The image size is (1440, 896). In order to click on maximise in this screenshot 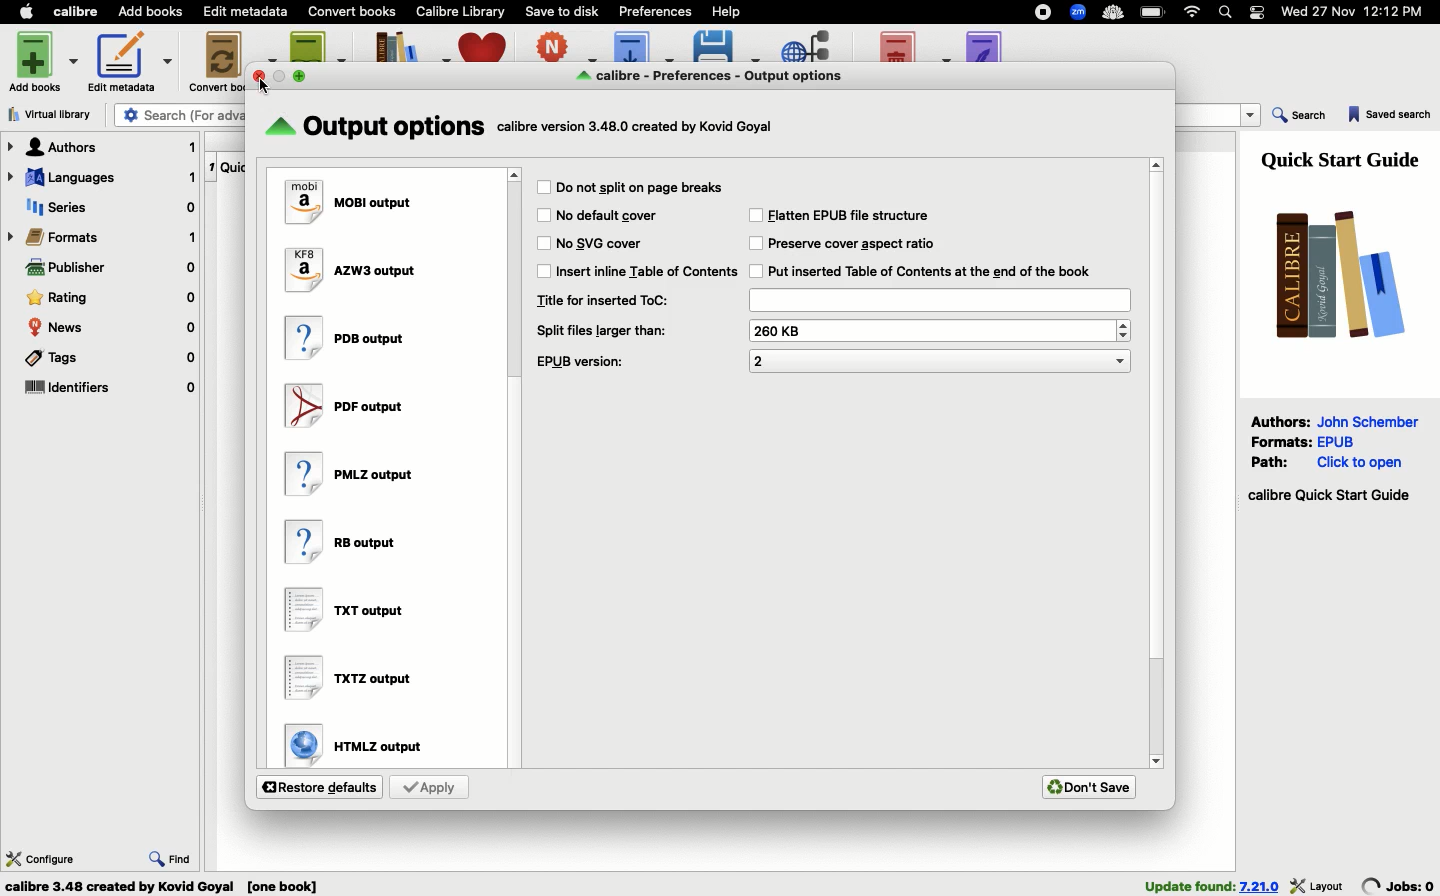, I will do `click(302, 75)`.